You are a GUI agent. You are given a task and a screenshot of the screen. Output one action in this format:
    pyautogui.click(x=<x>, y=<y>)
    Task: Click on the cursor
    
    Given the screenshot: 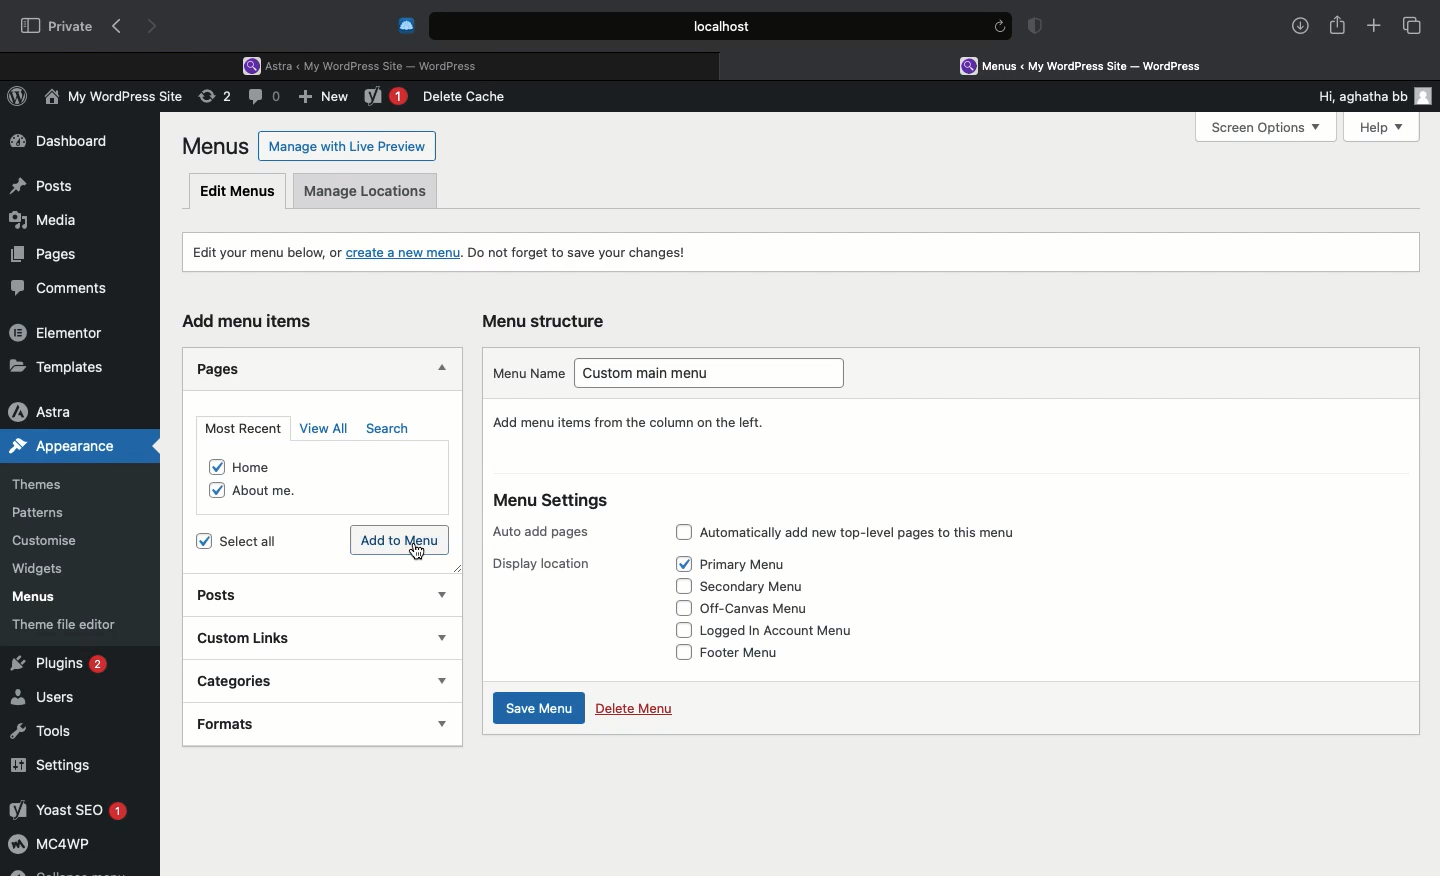 What is the action you would take?
    pyautogui.click(x=417, y=554)
    